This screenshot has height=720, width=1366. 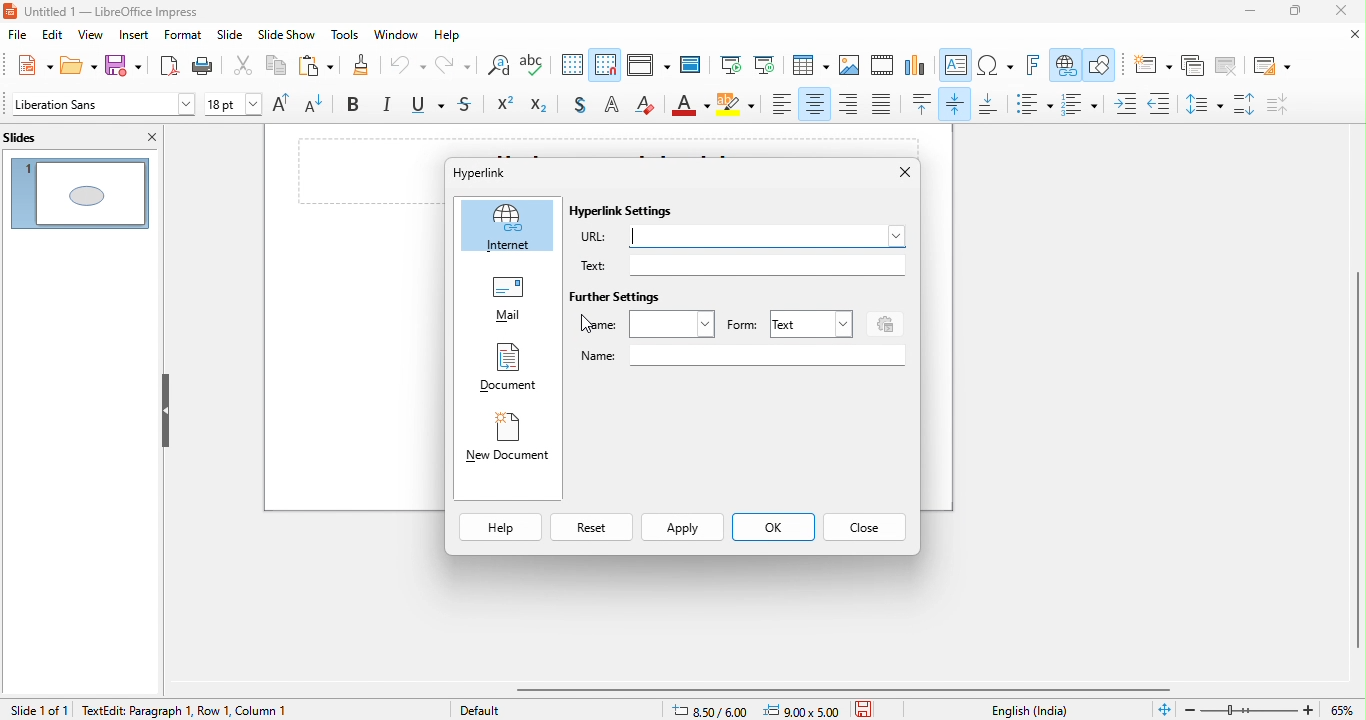 What do you see at coordinates (506, 106) in the screenshot?
I see `superscript` at bounding box center [506, 106].